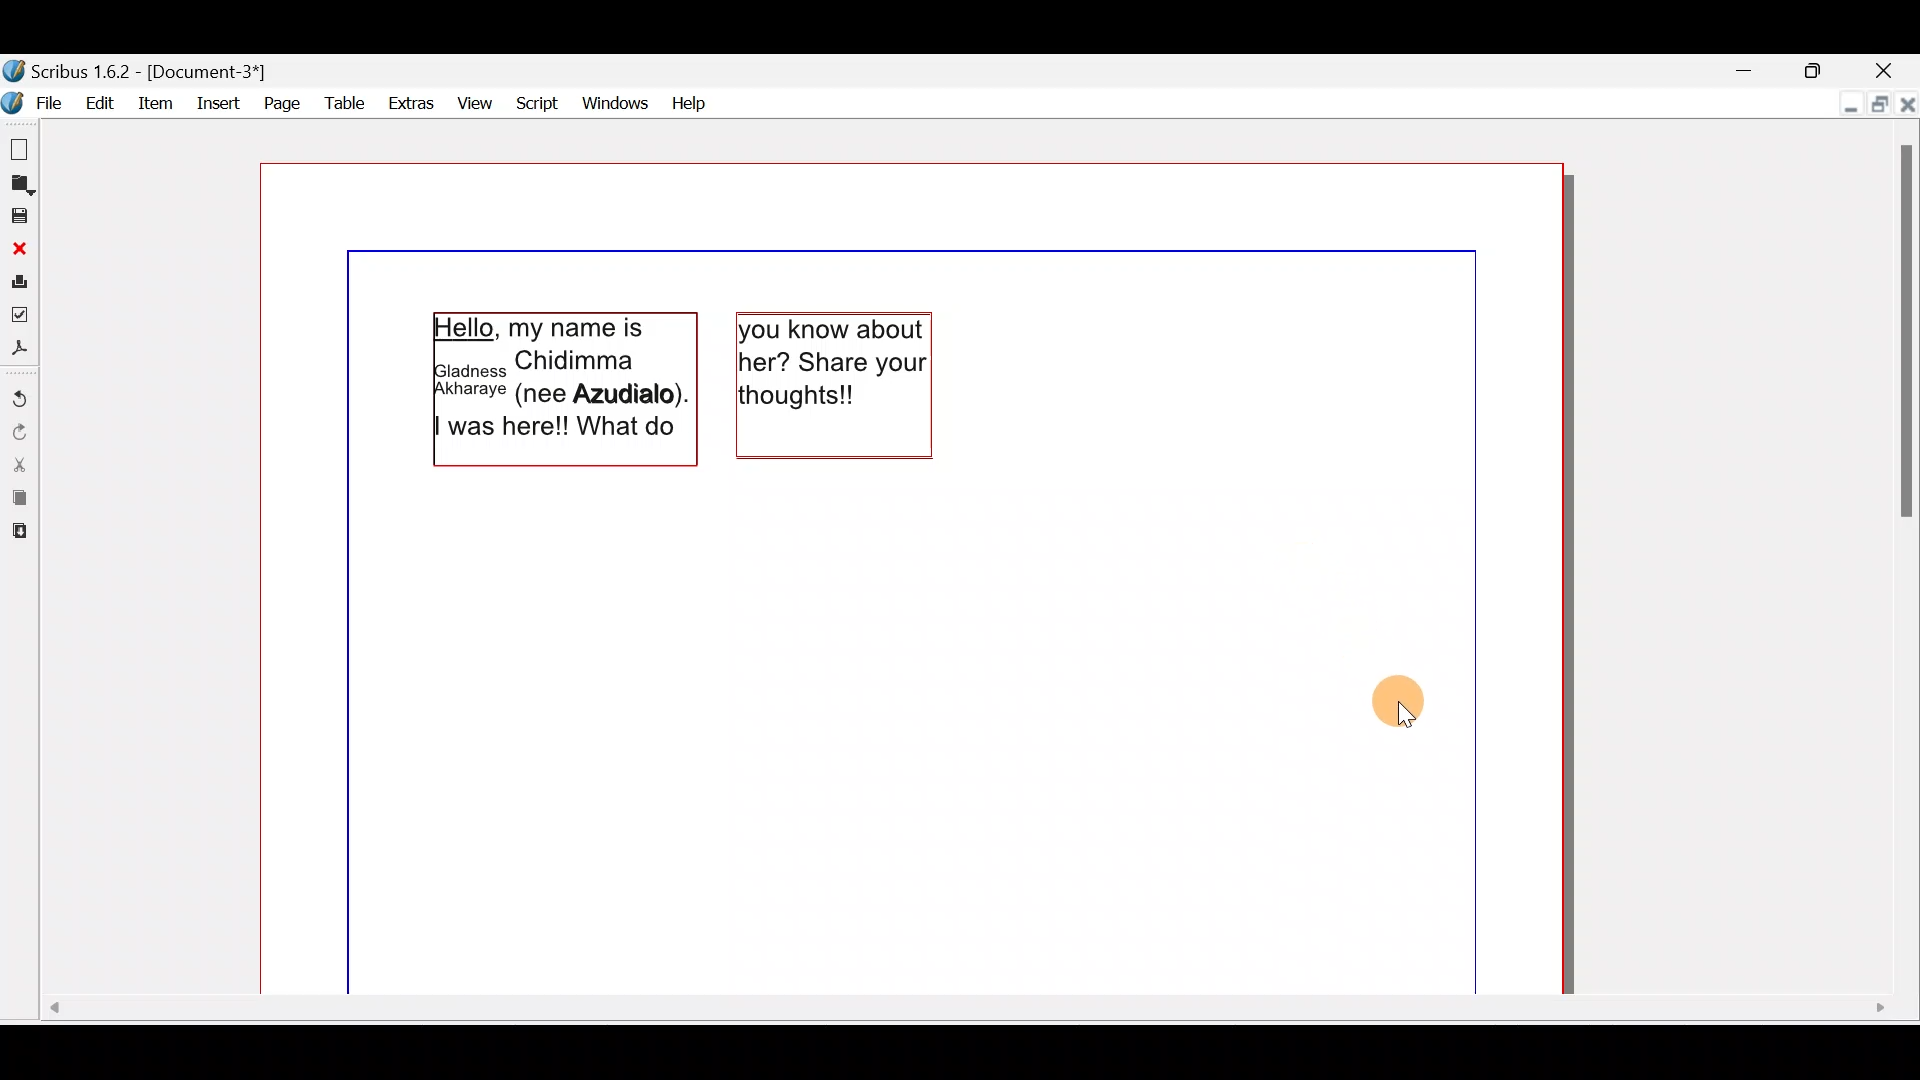  Describe the element at coordinates (408, 102) in the screenshot. I see `Extras` at that location.